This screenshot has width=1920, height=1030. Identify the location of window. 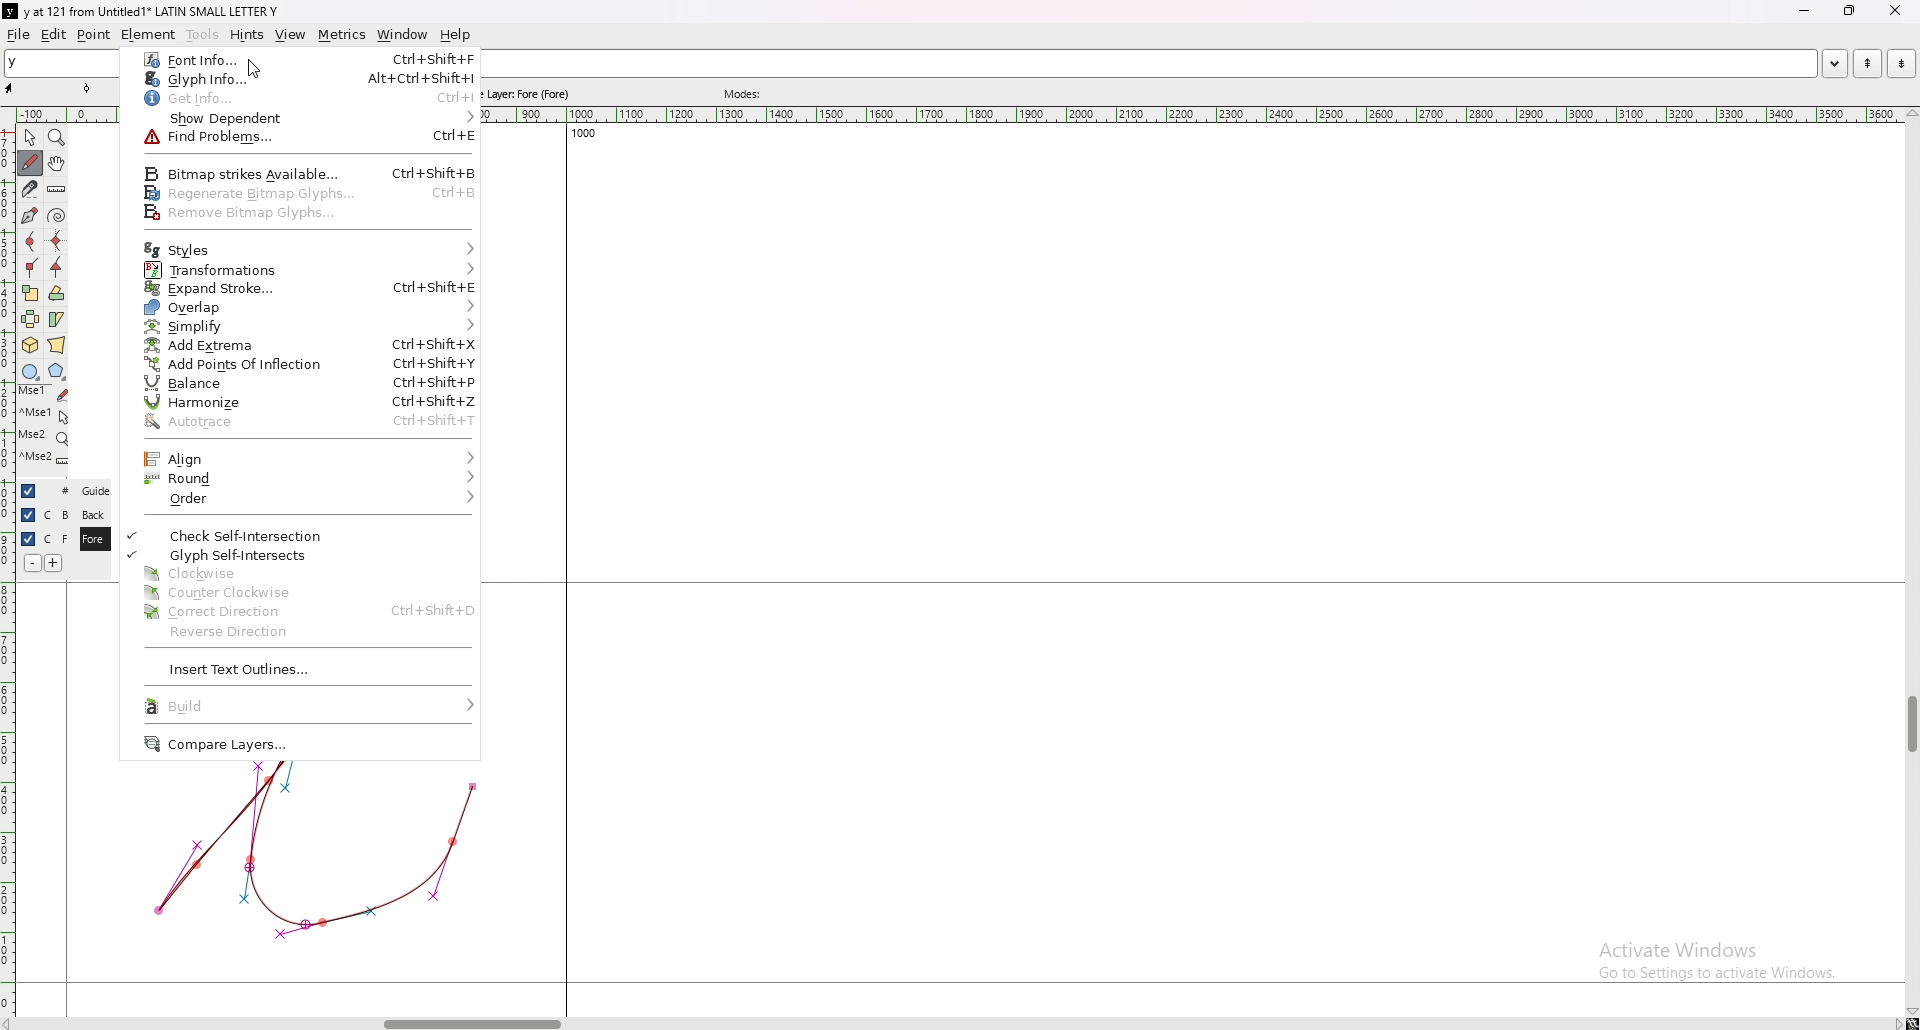
(403, 35).